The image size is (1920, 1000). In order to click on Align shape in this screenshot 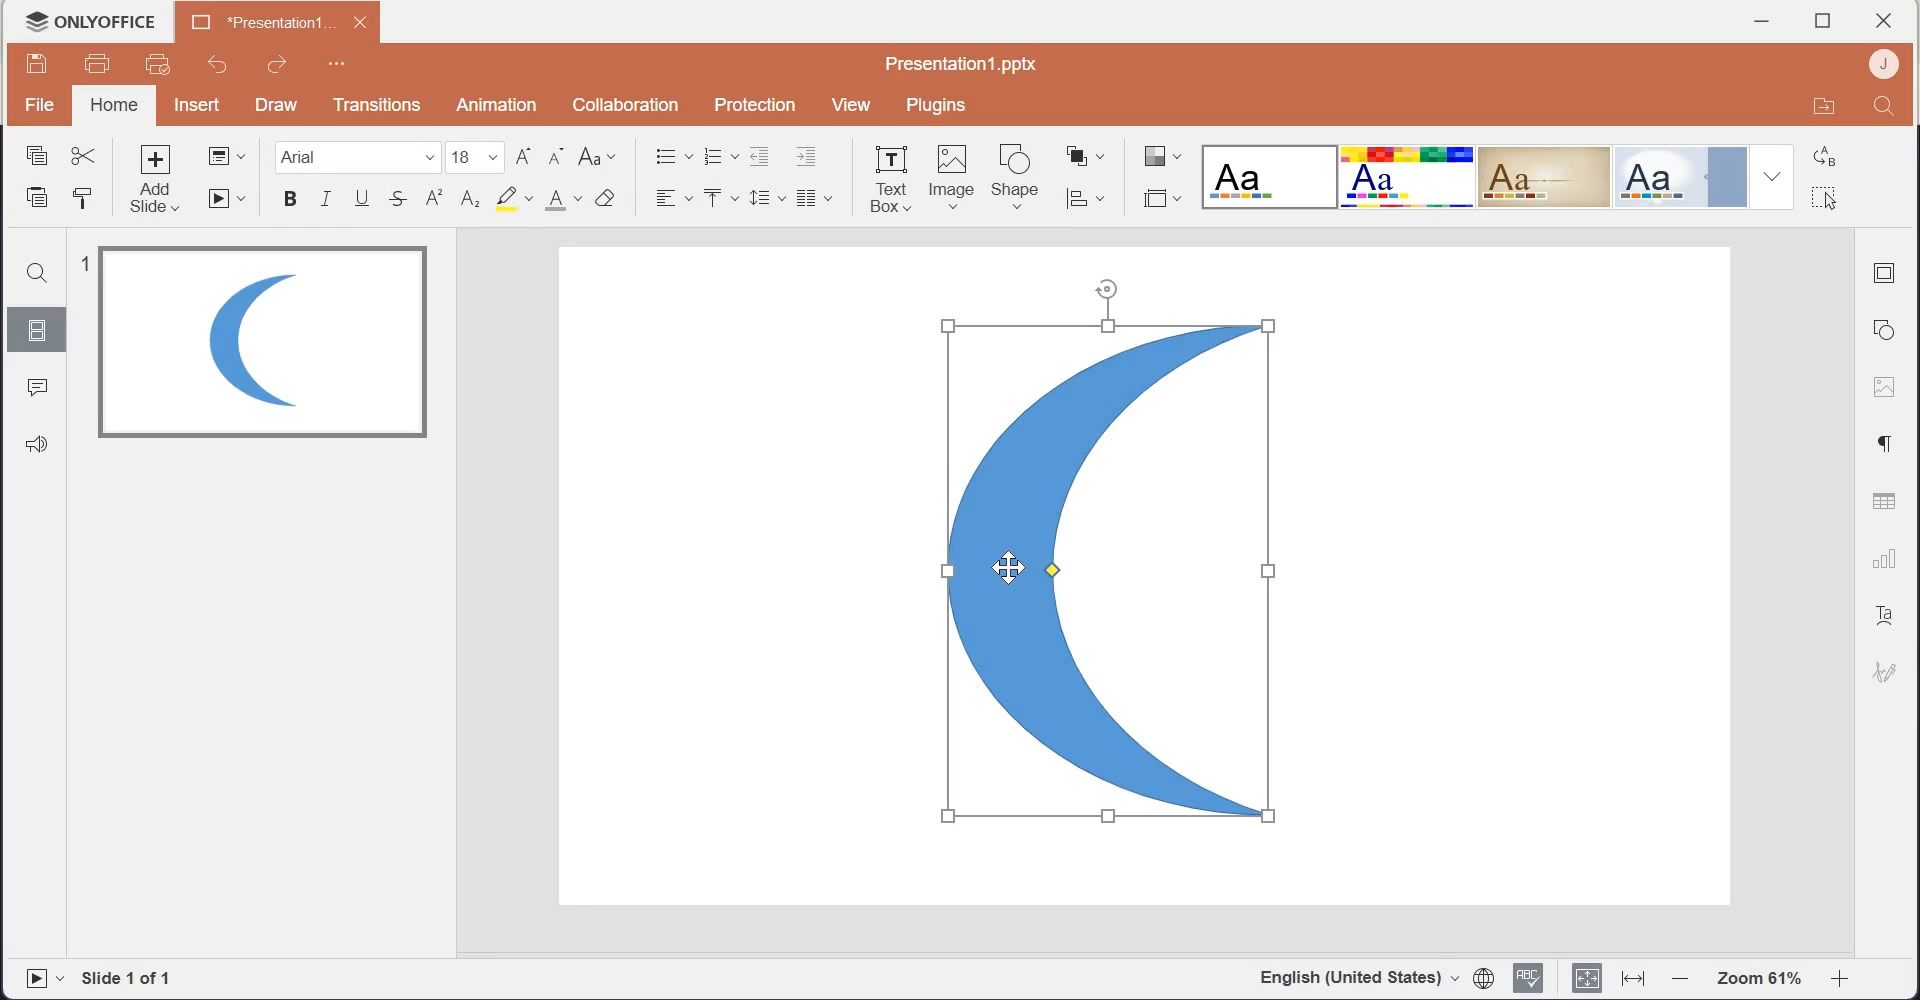, I will do `click(1092, 200)`.